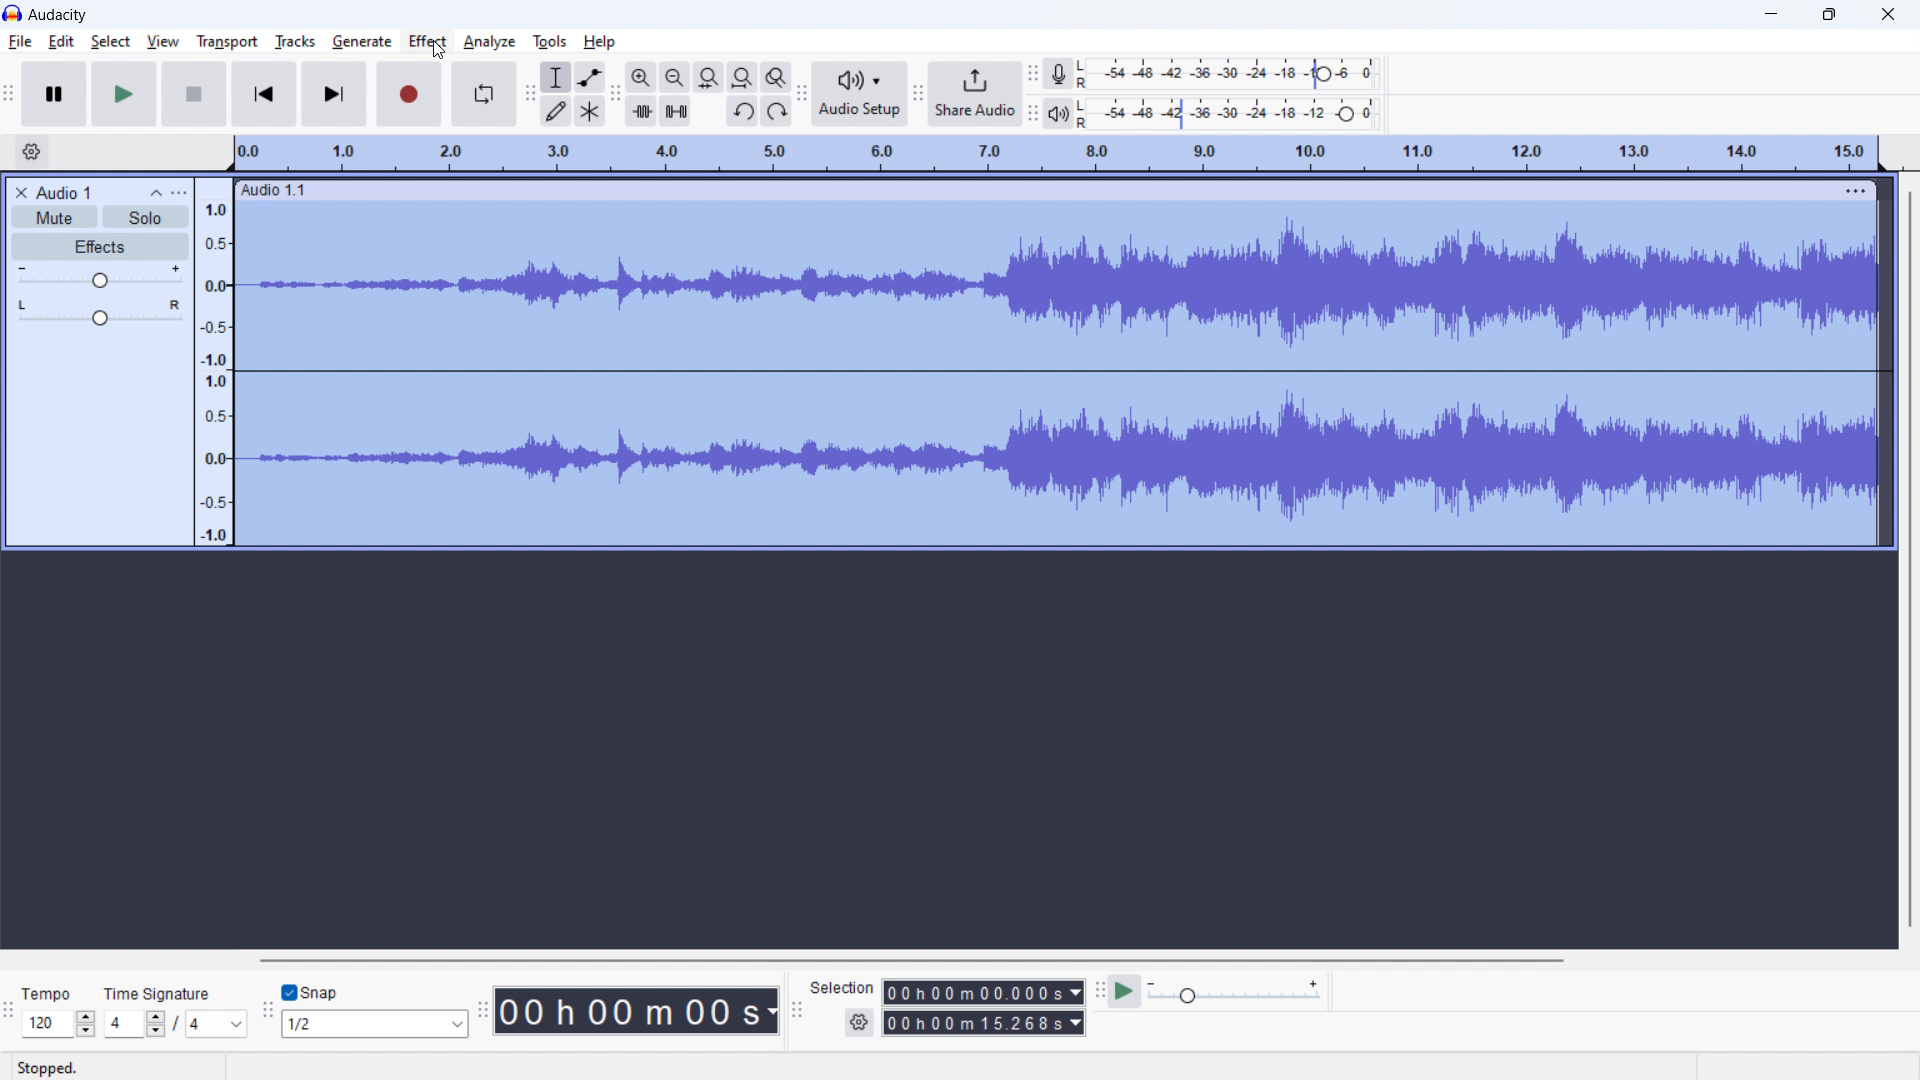 This screenshot has width=1920, height=1080. Describe the element at coordinates (178, 192) in the screenshot. I see `view menu` at that location.